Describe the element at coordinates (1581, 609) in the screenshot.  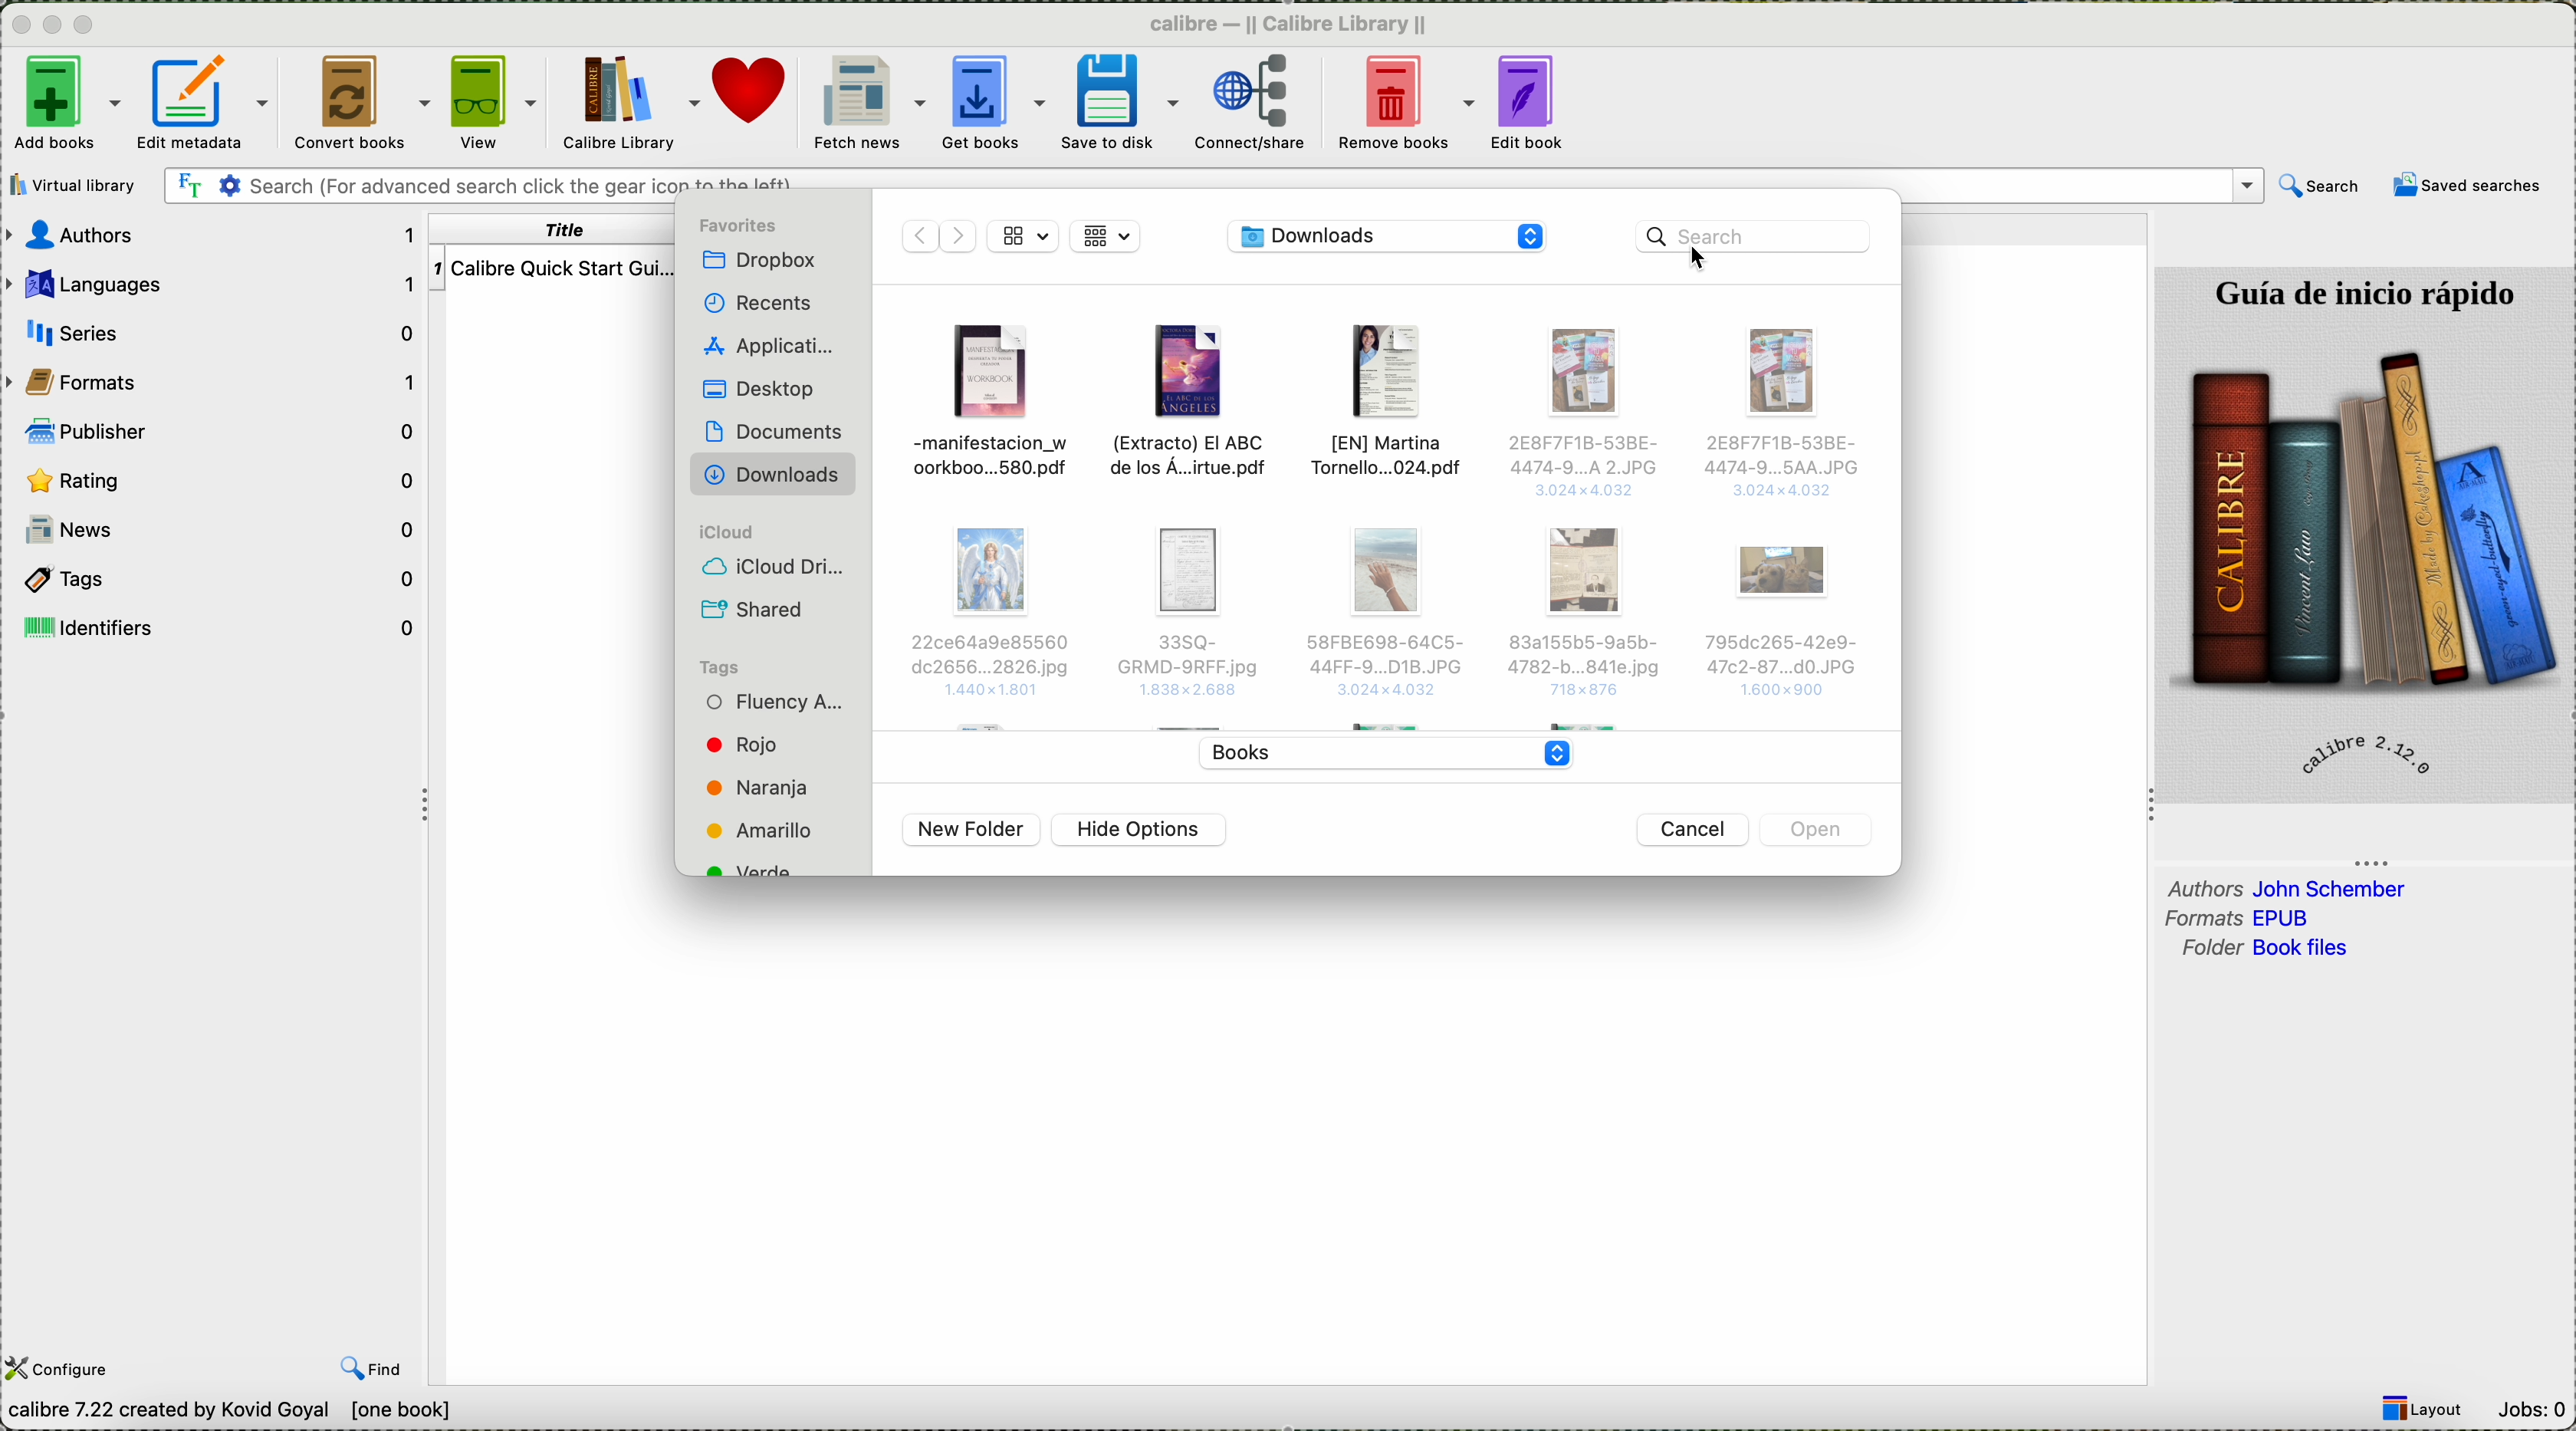
I see `` at that location.